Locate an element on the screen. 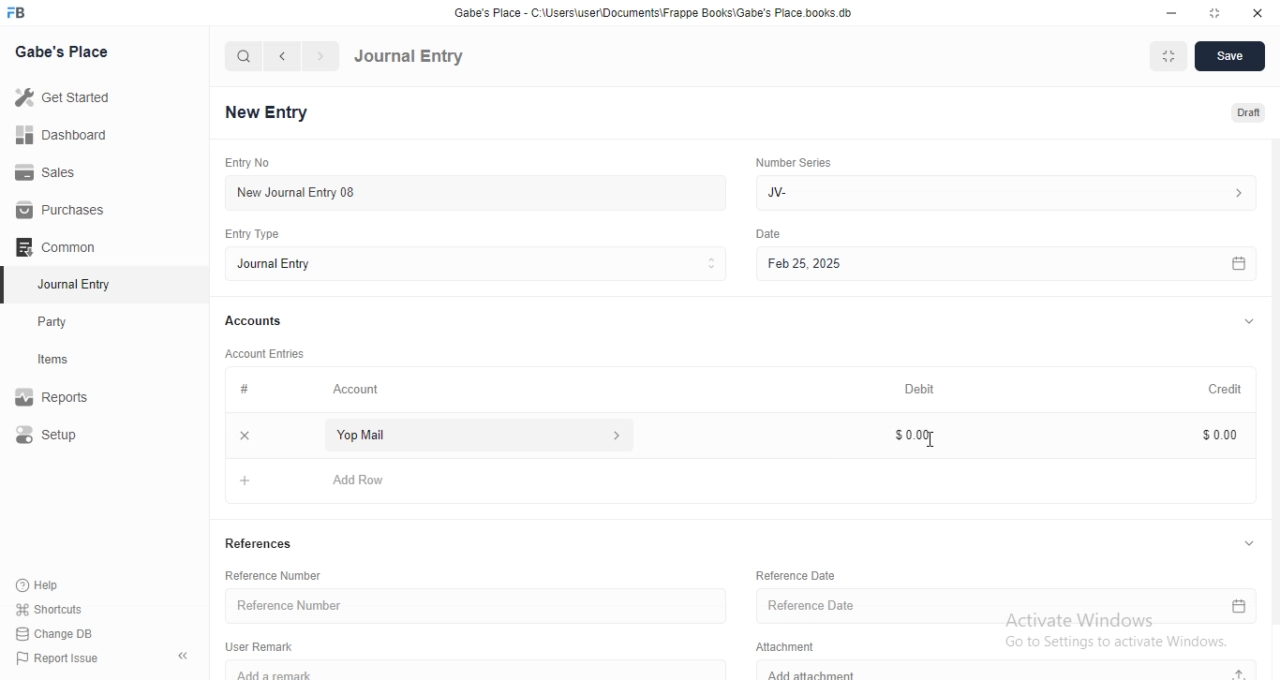 The image size is (1280, 680). Number Series is located at coordinates (793, 164).